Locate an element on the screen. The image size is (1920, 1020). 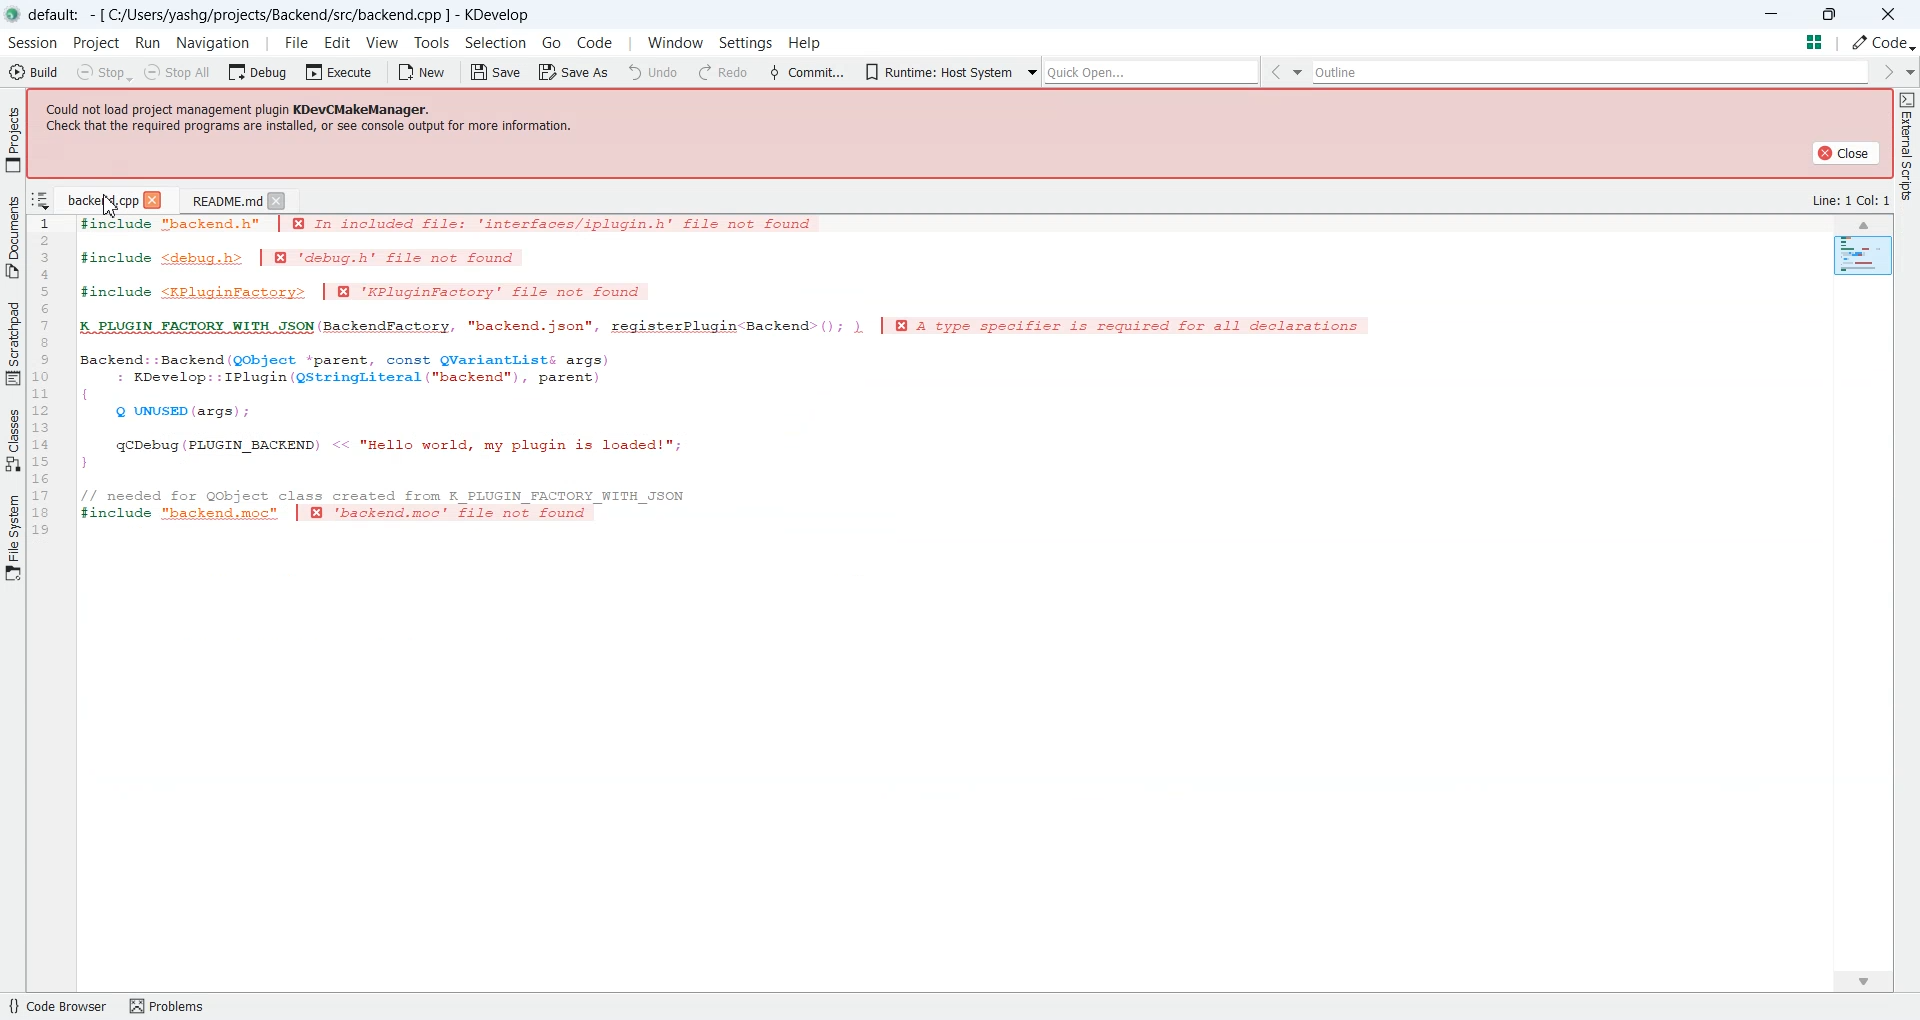
File System is located at coordinates (13, 536).